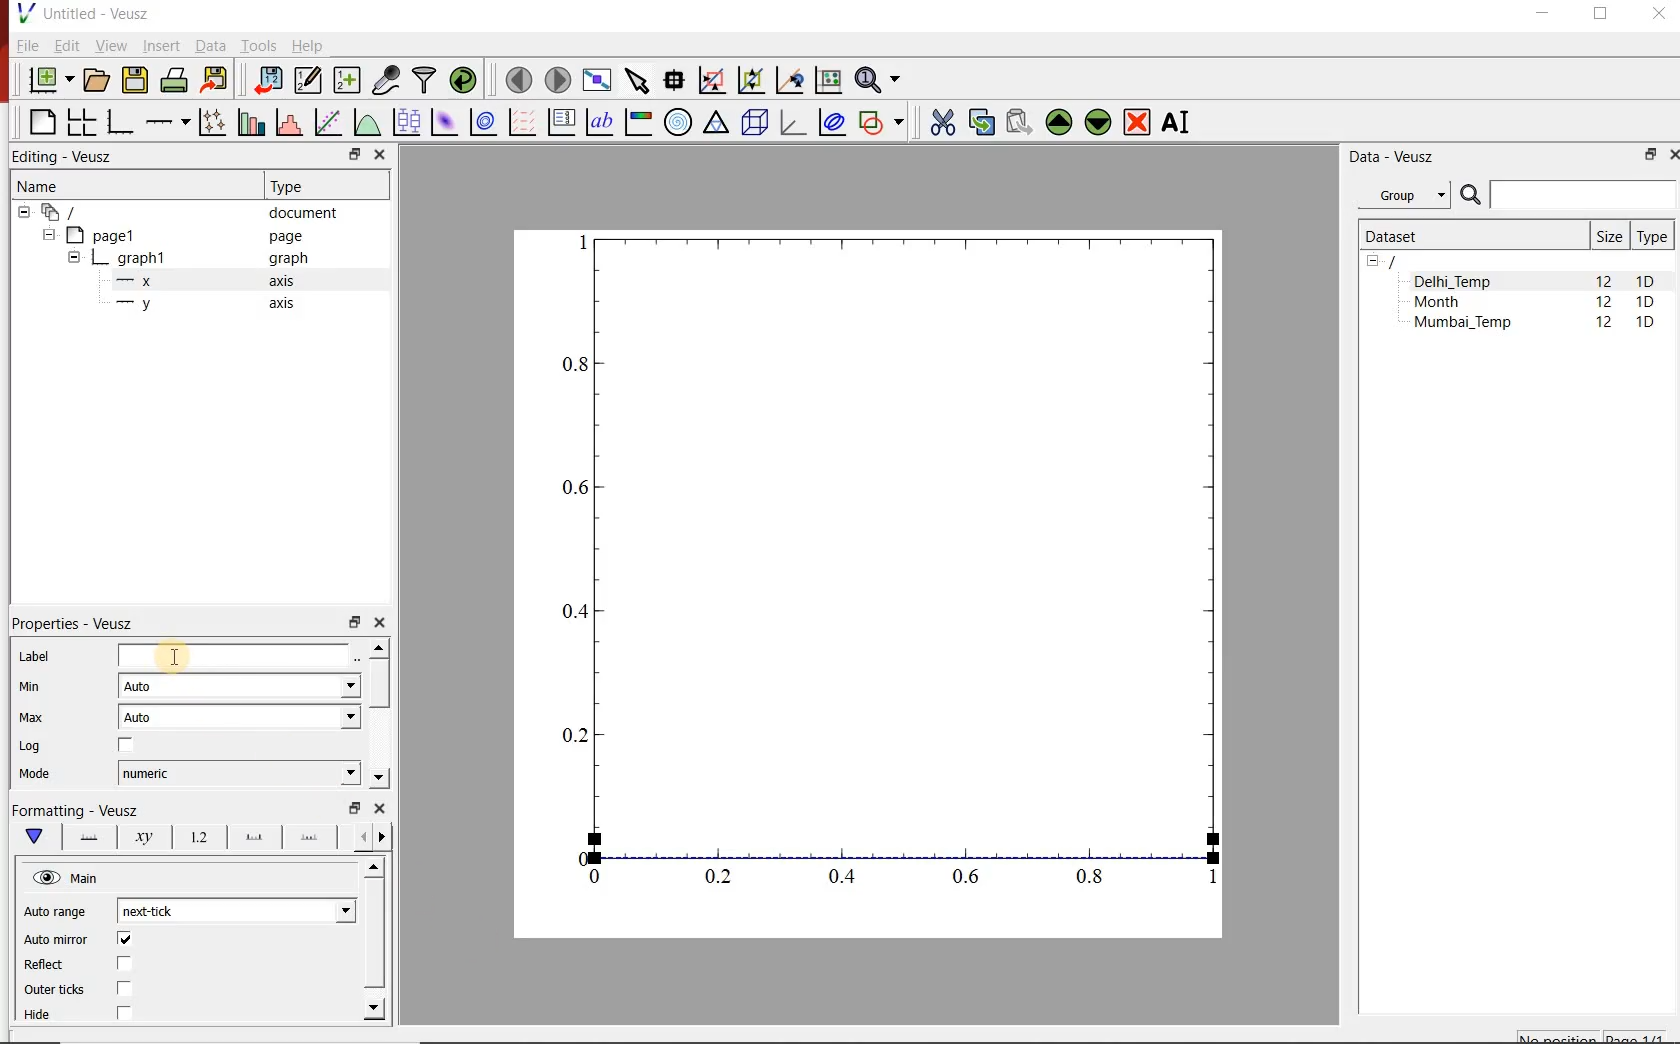 Image resolution: width=1680 pixels, height=1044 pixels. Describe the element at coordinates (357, 807) in the screenshot. I see `restore` at that location.